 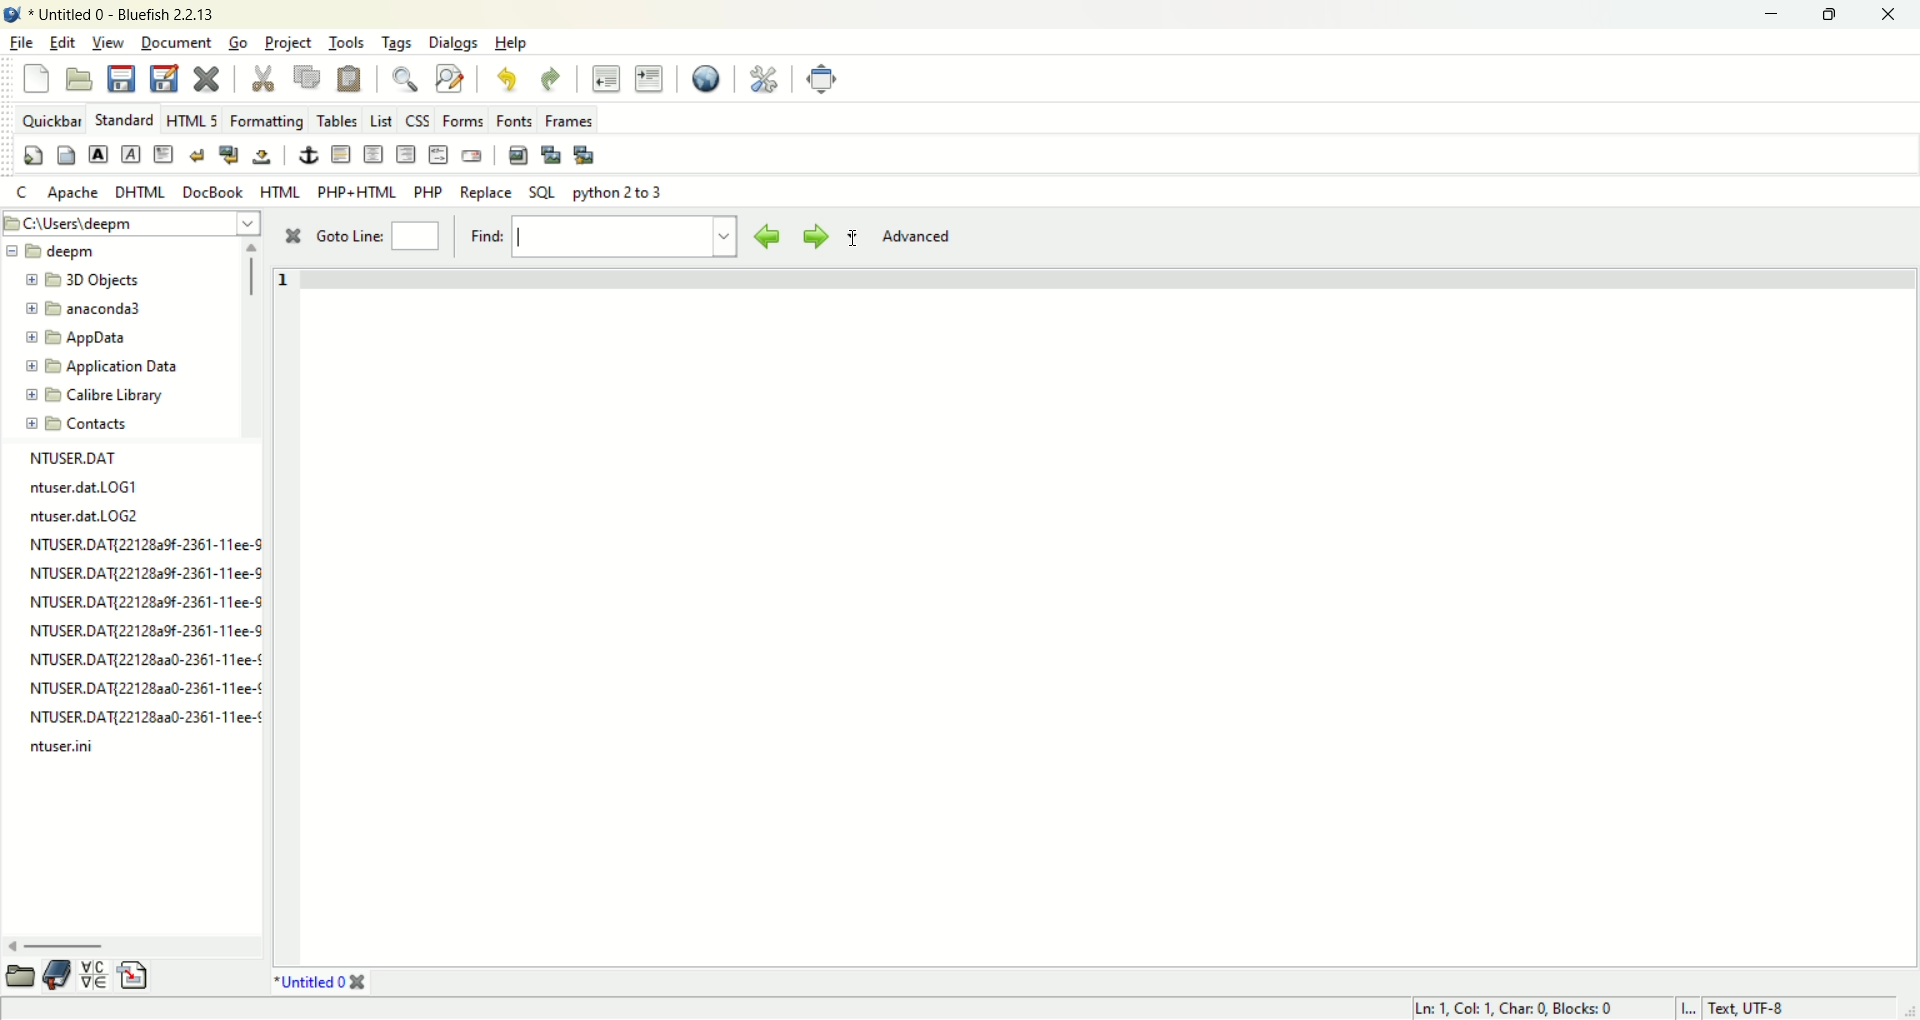 I want to click on indent, so click(x=649, y=78).